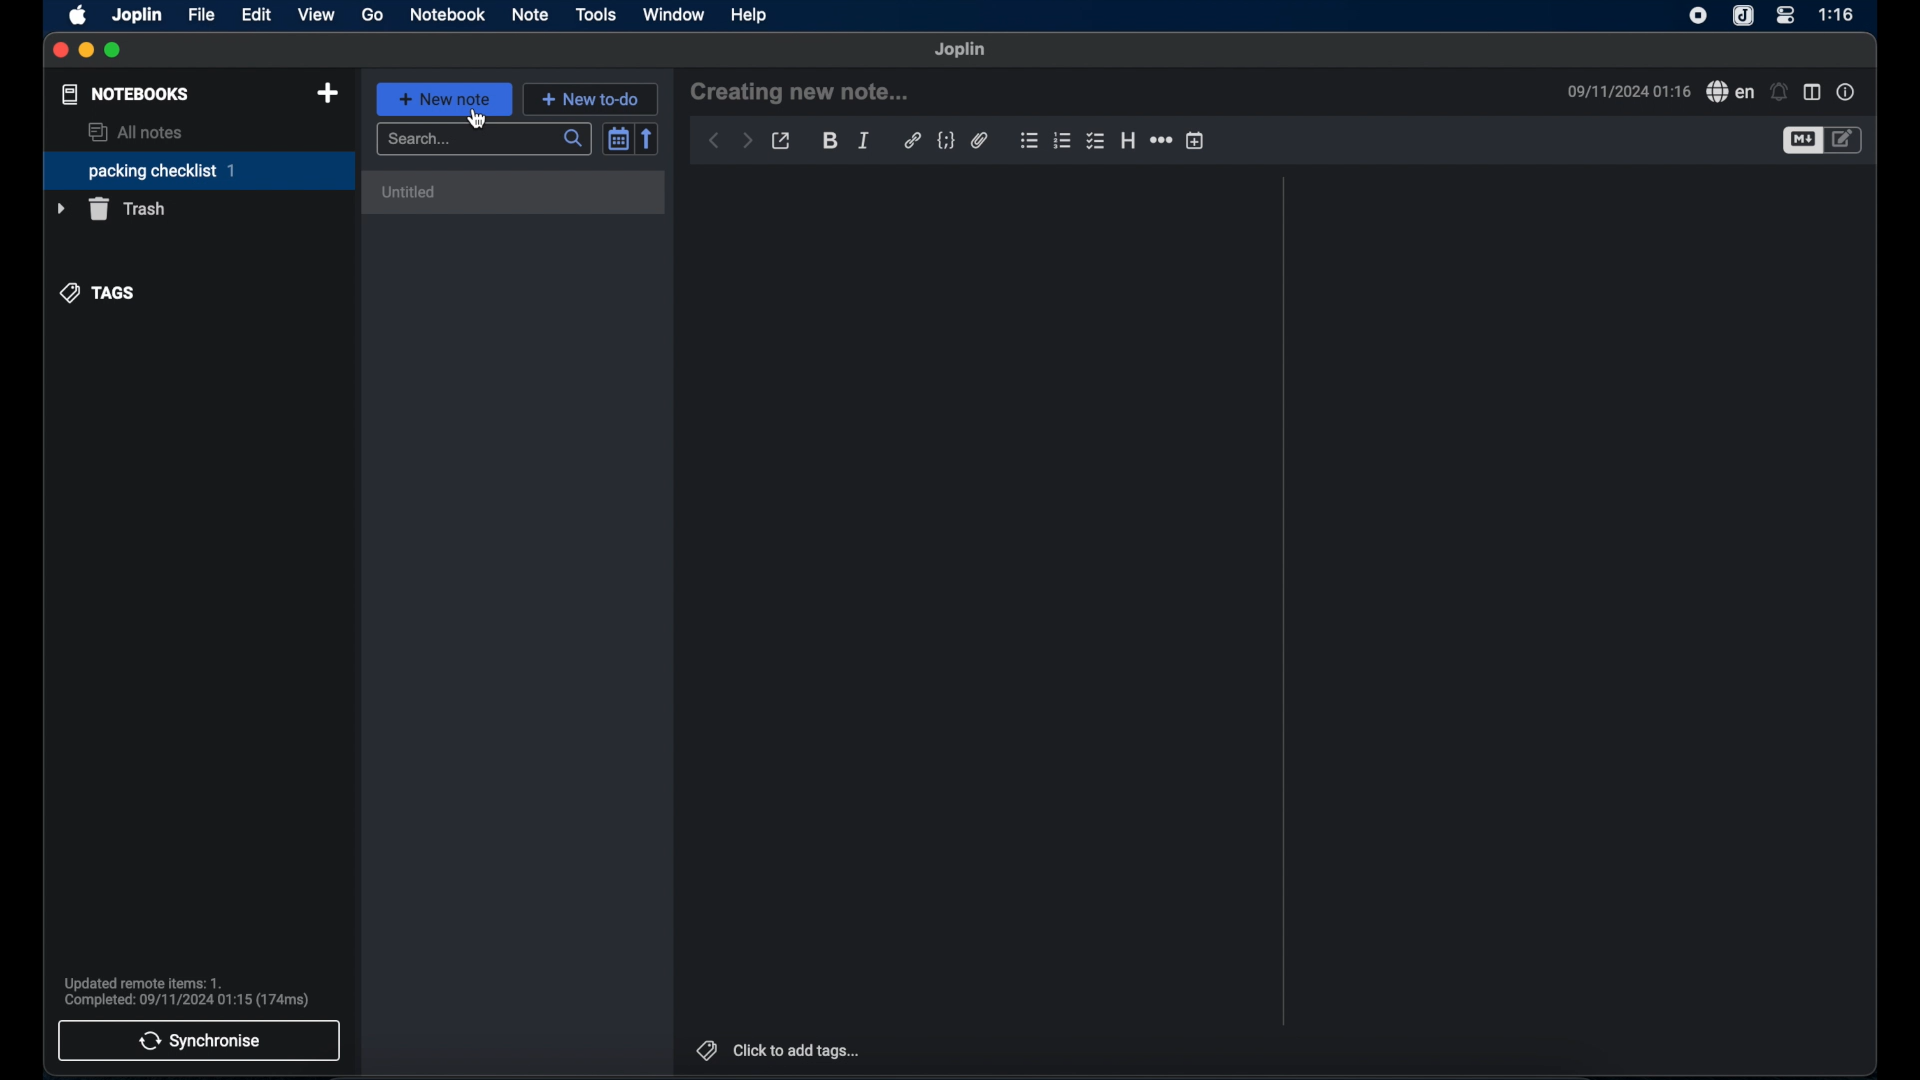  Describe the element at coordinates (77, 16) in the screenshot. I see `apple icon` at that location.